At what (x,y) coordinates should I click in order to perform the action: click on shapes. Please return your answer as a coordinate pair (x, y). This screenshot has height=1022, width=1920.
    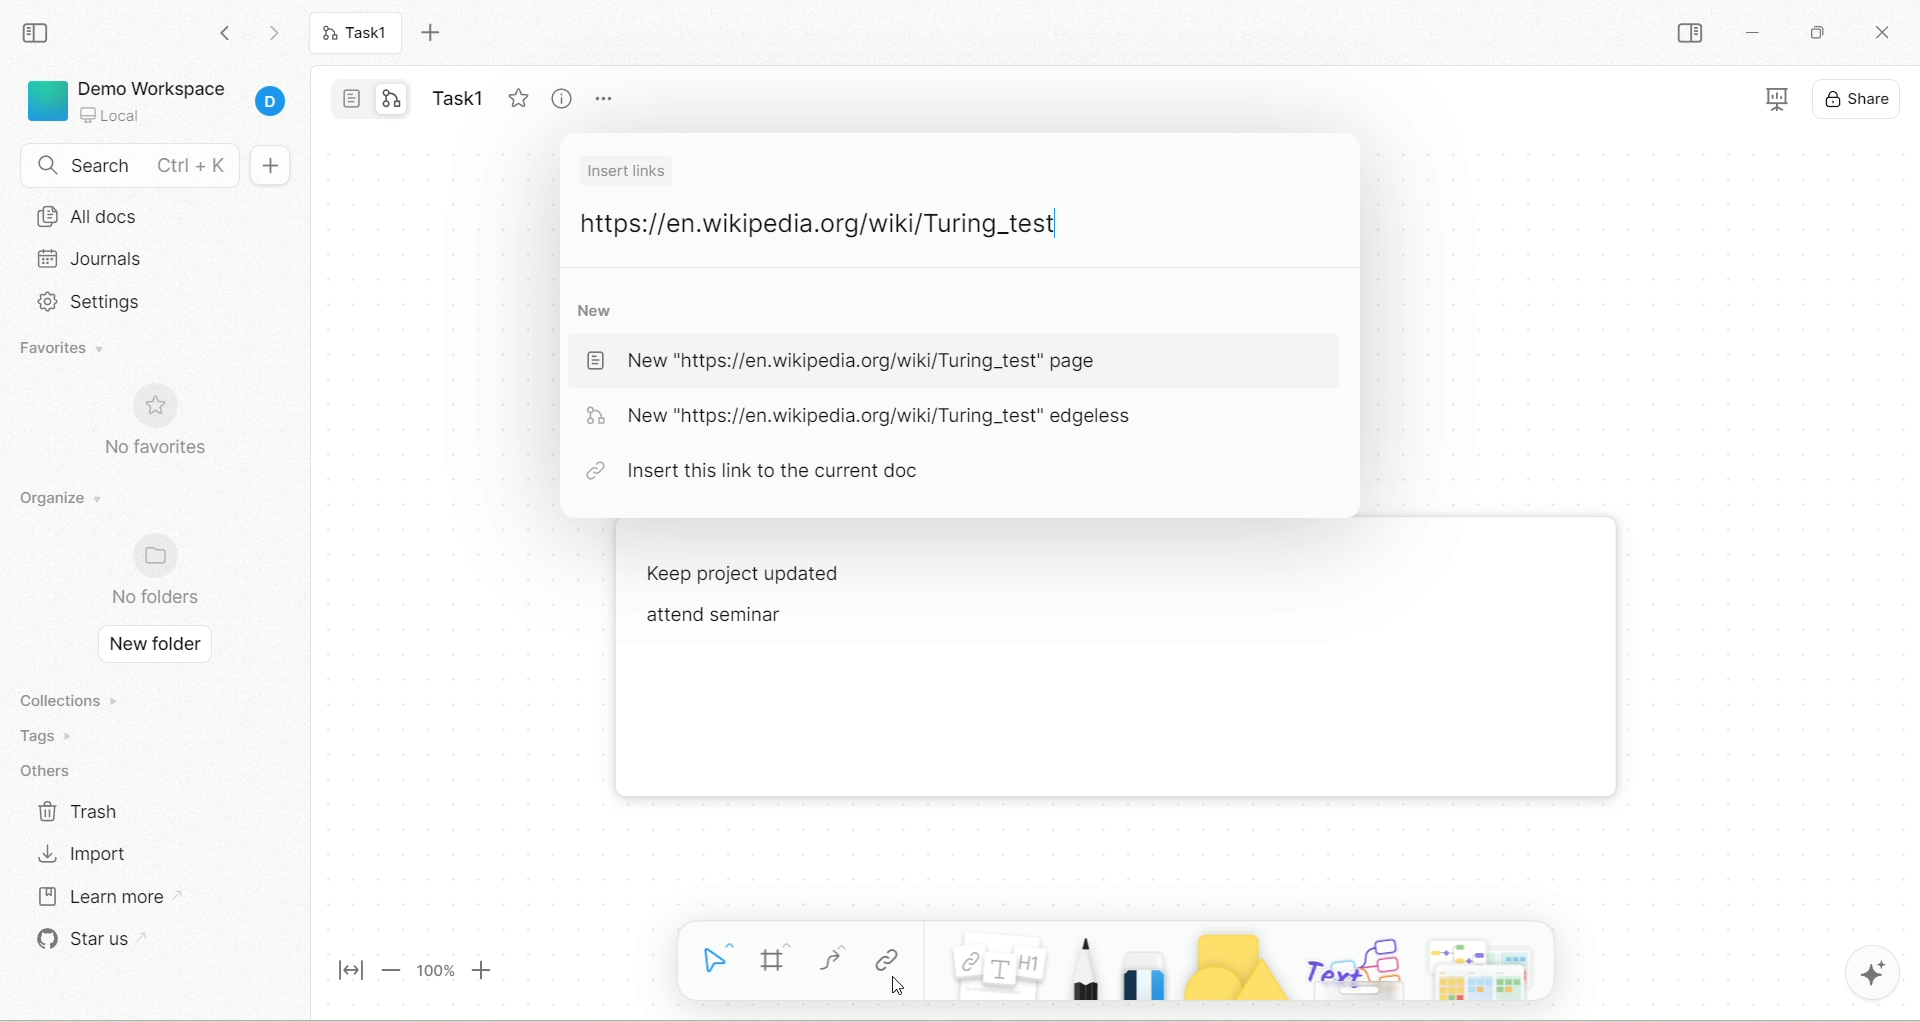
    Looking at the image, I should click on (1233, 967).